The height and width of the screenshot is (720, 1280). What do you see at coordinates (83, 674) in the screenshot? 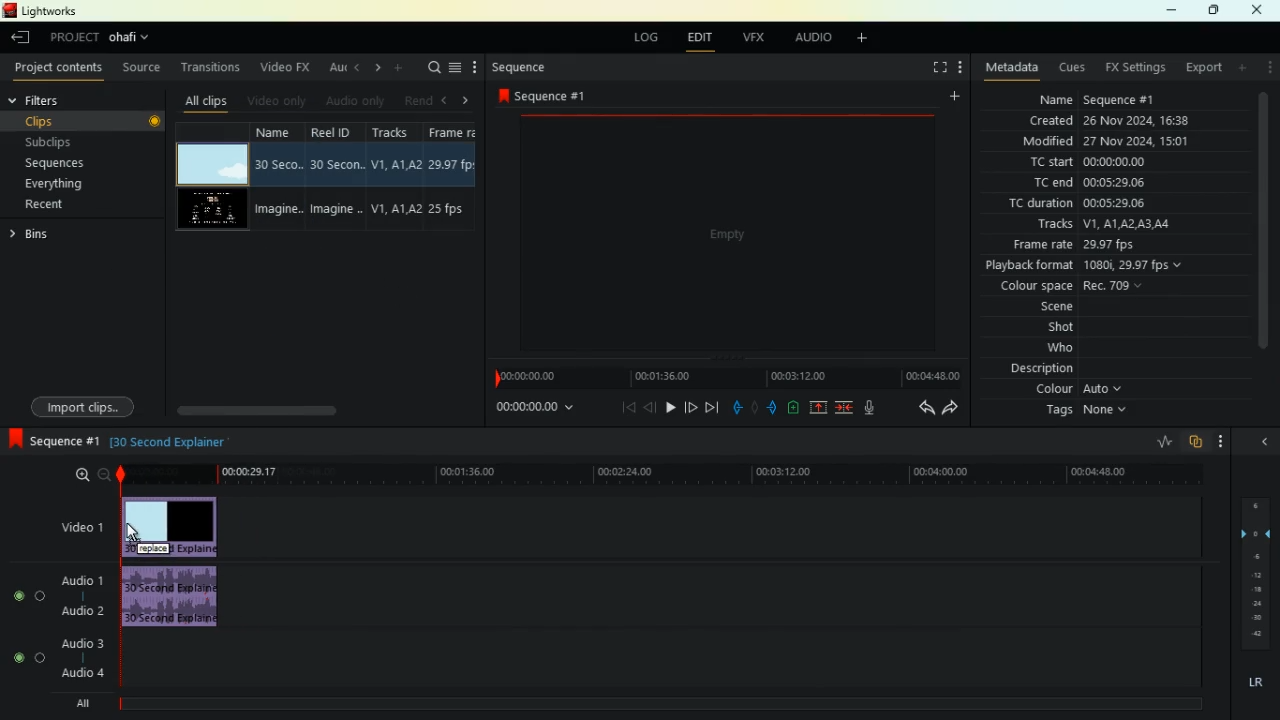
I see `audio 4` at bounding box center [83, 674].